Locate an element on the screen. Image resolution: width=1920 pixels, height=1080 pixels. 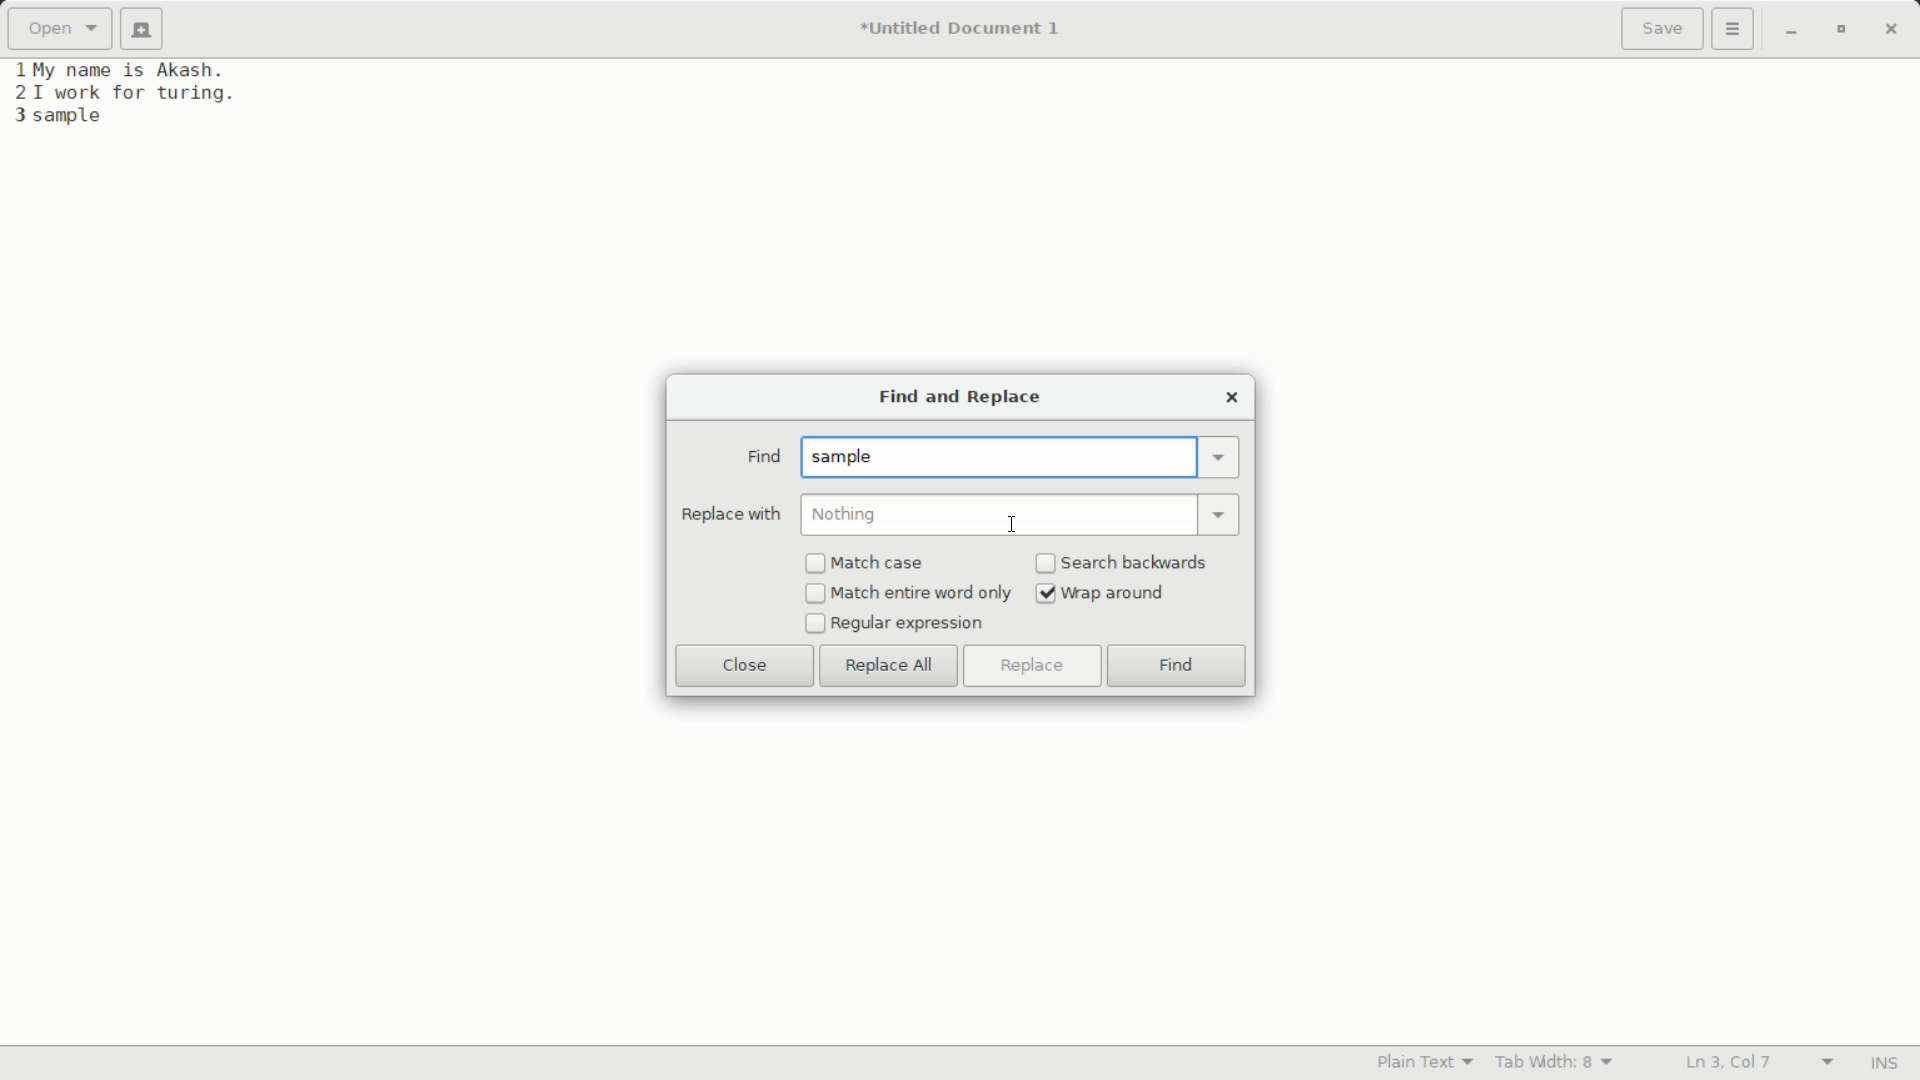
3 sample is located at coordinates (58, 117).